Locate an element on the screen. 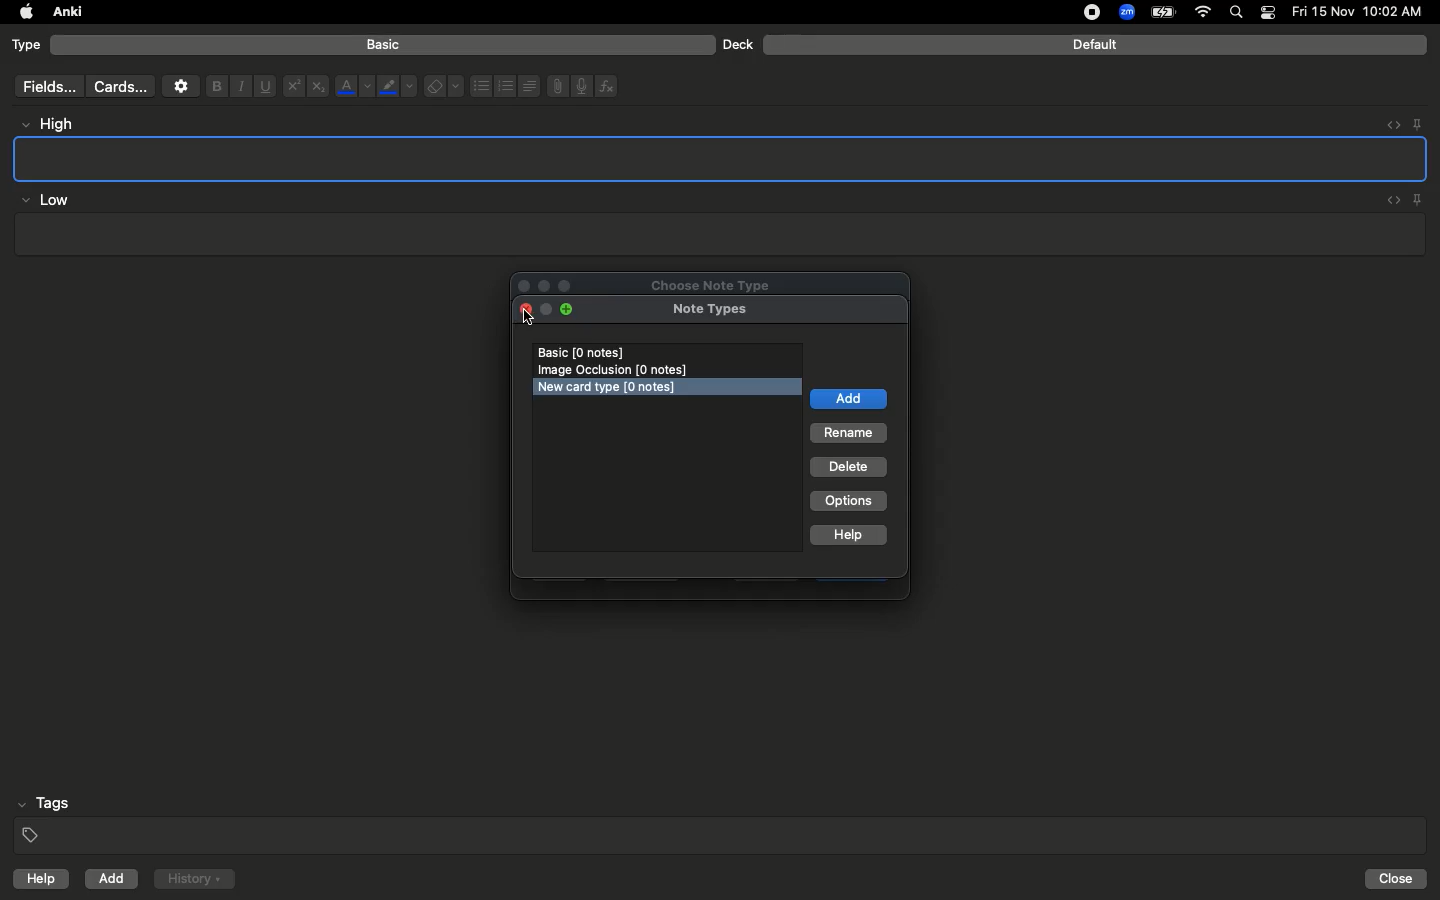 This screenshot has height=900, width=1440. Help is located at coordinates (850, 537).